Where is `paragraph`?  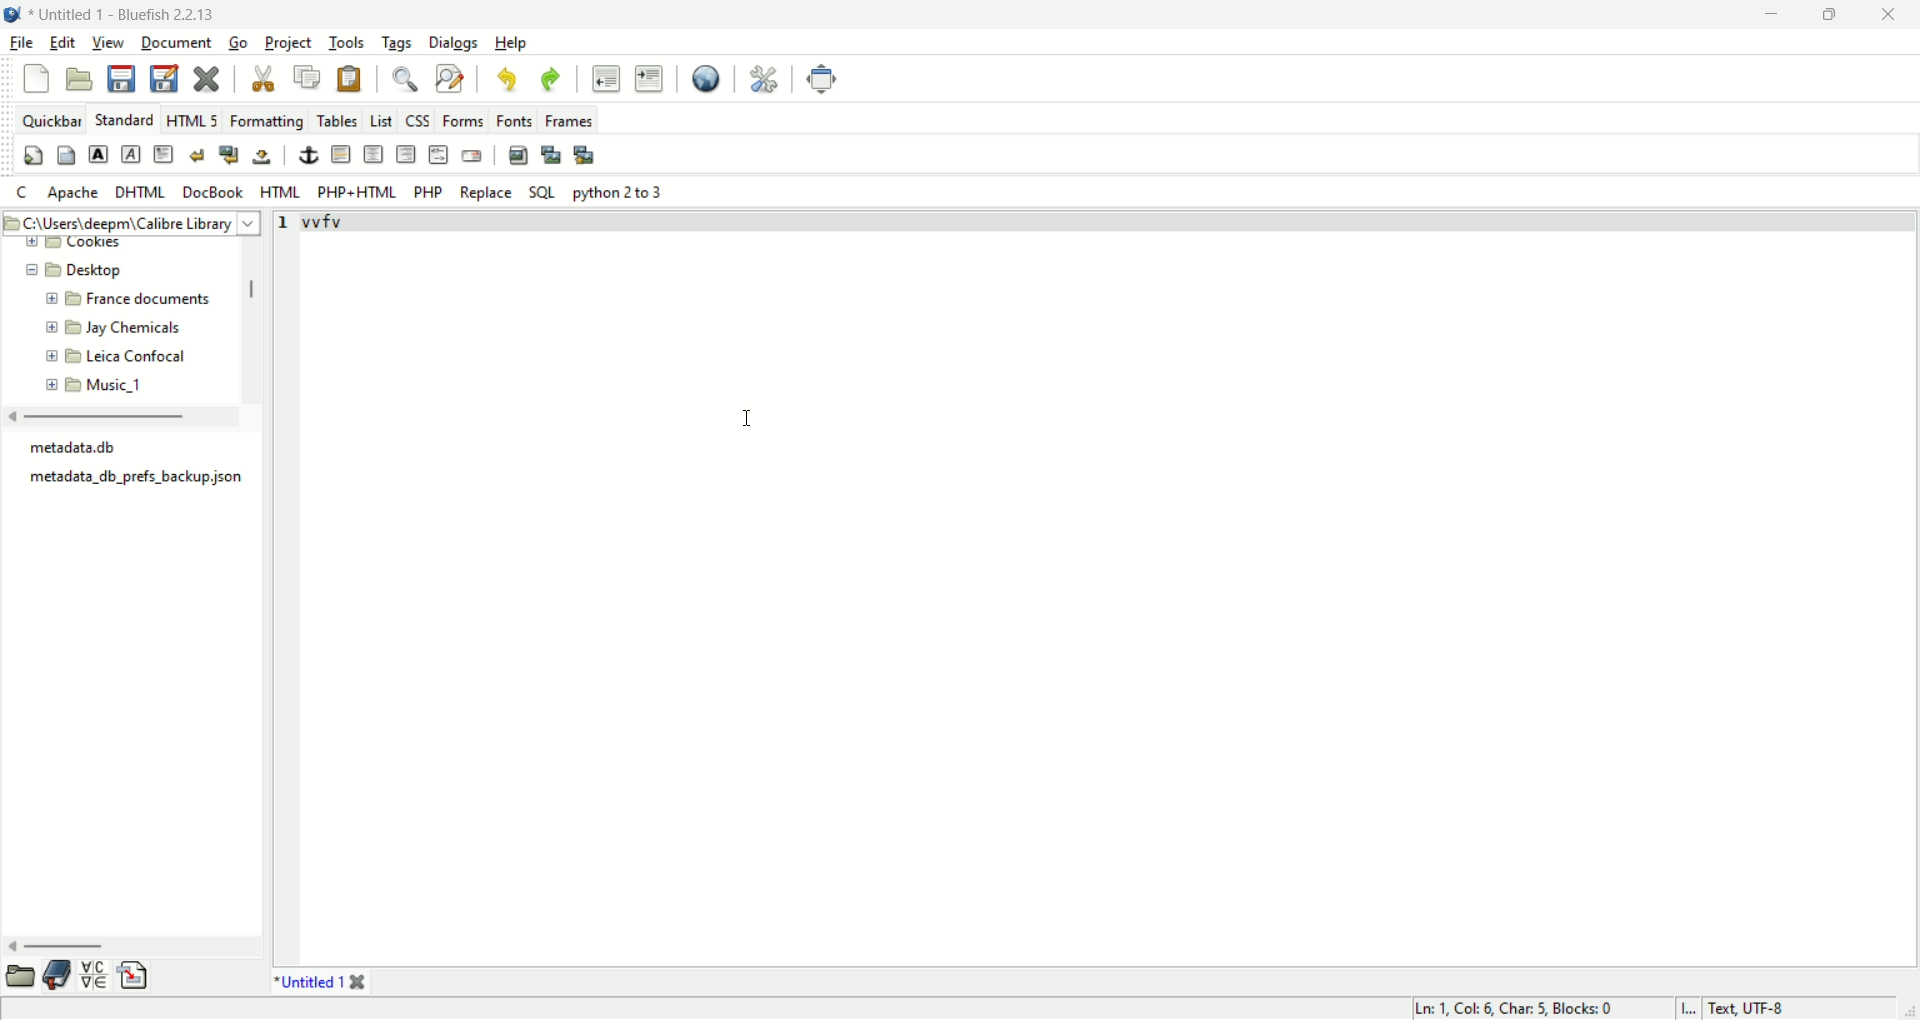
paragraph is located at coordinates (163, 156).